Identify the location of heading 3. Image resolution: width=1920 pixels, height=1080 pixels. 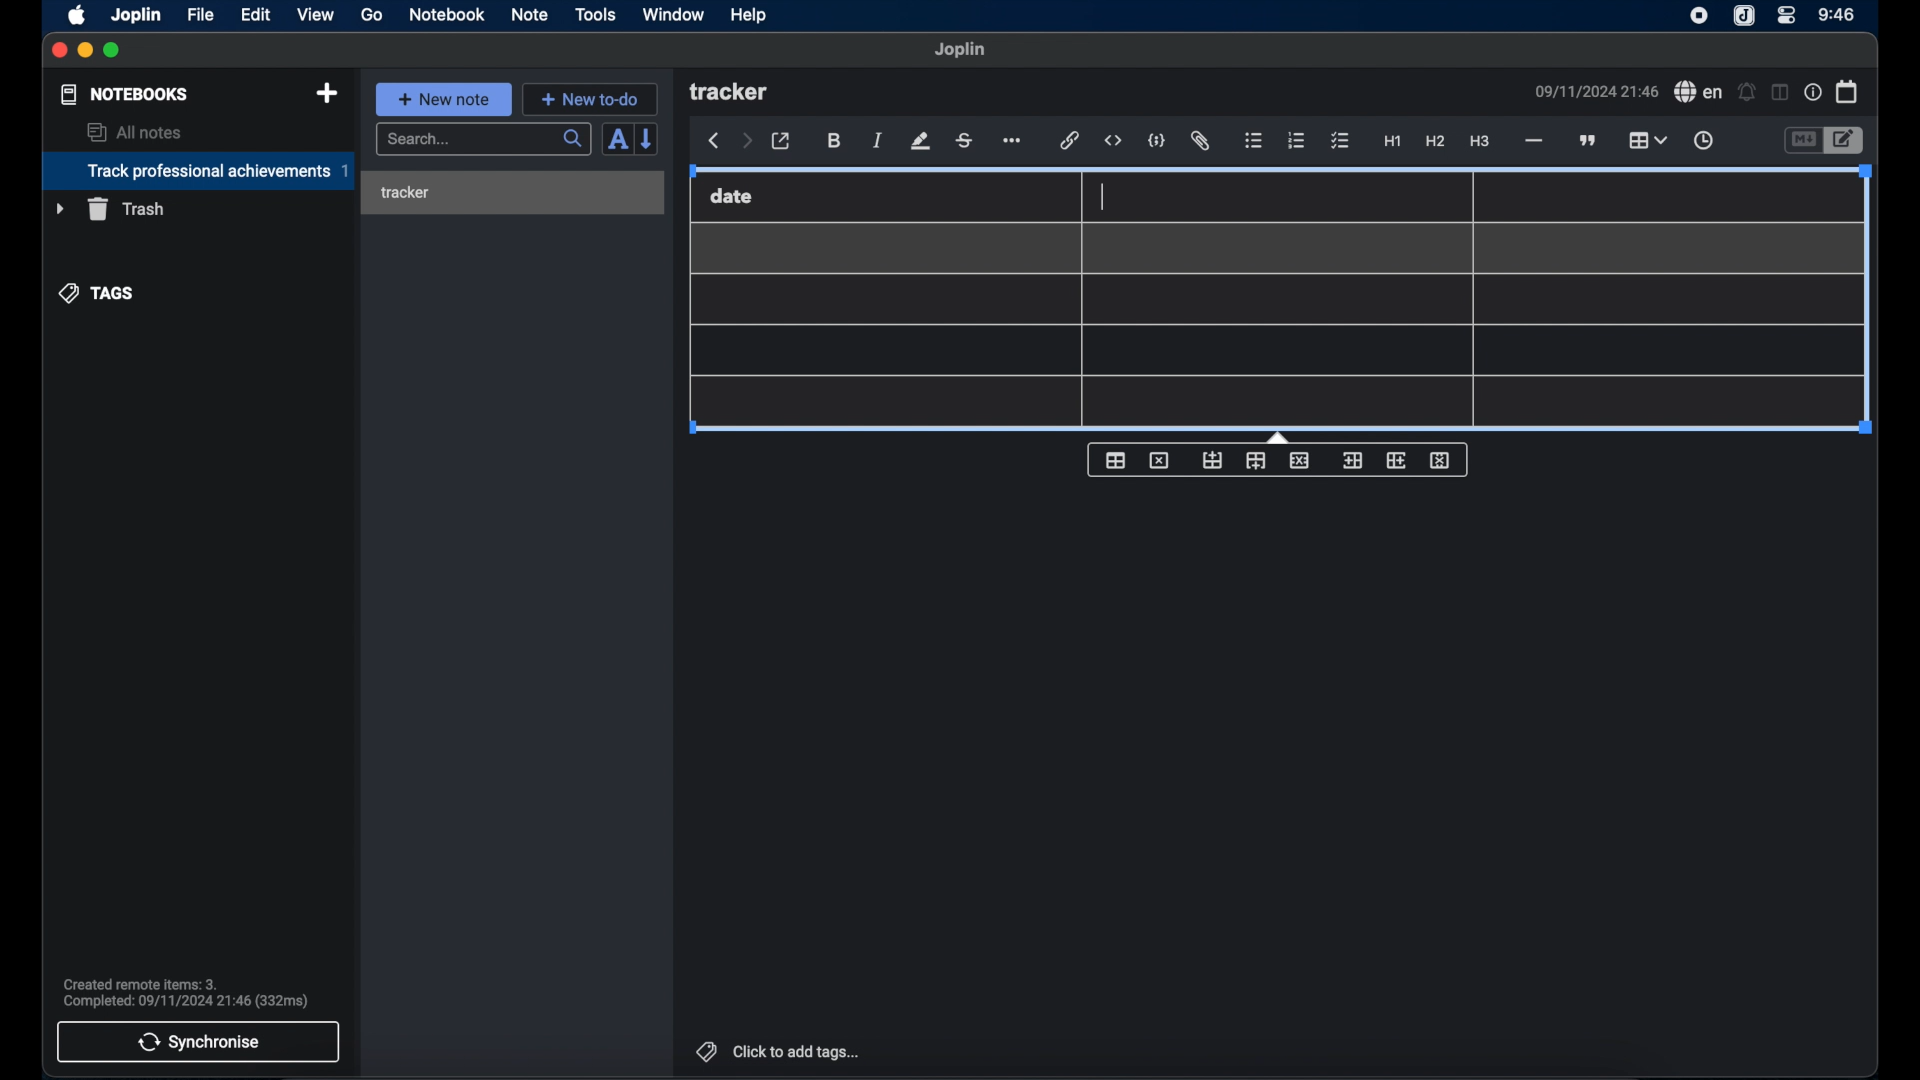
(1481, 142).